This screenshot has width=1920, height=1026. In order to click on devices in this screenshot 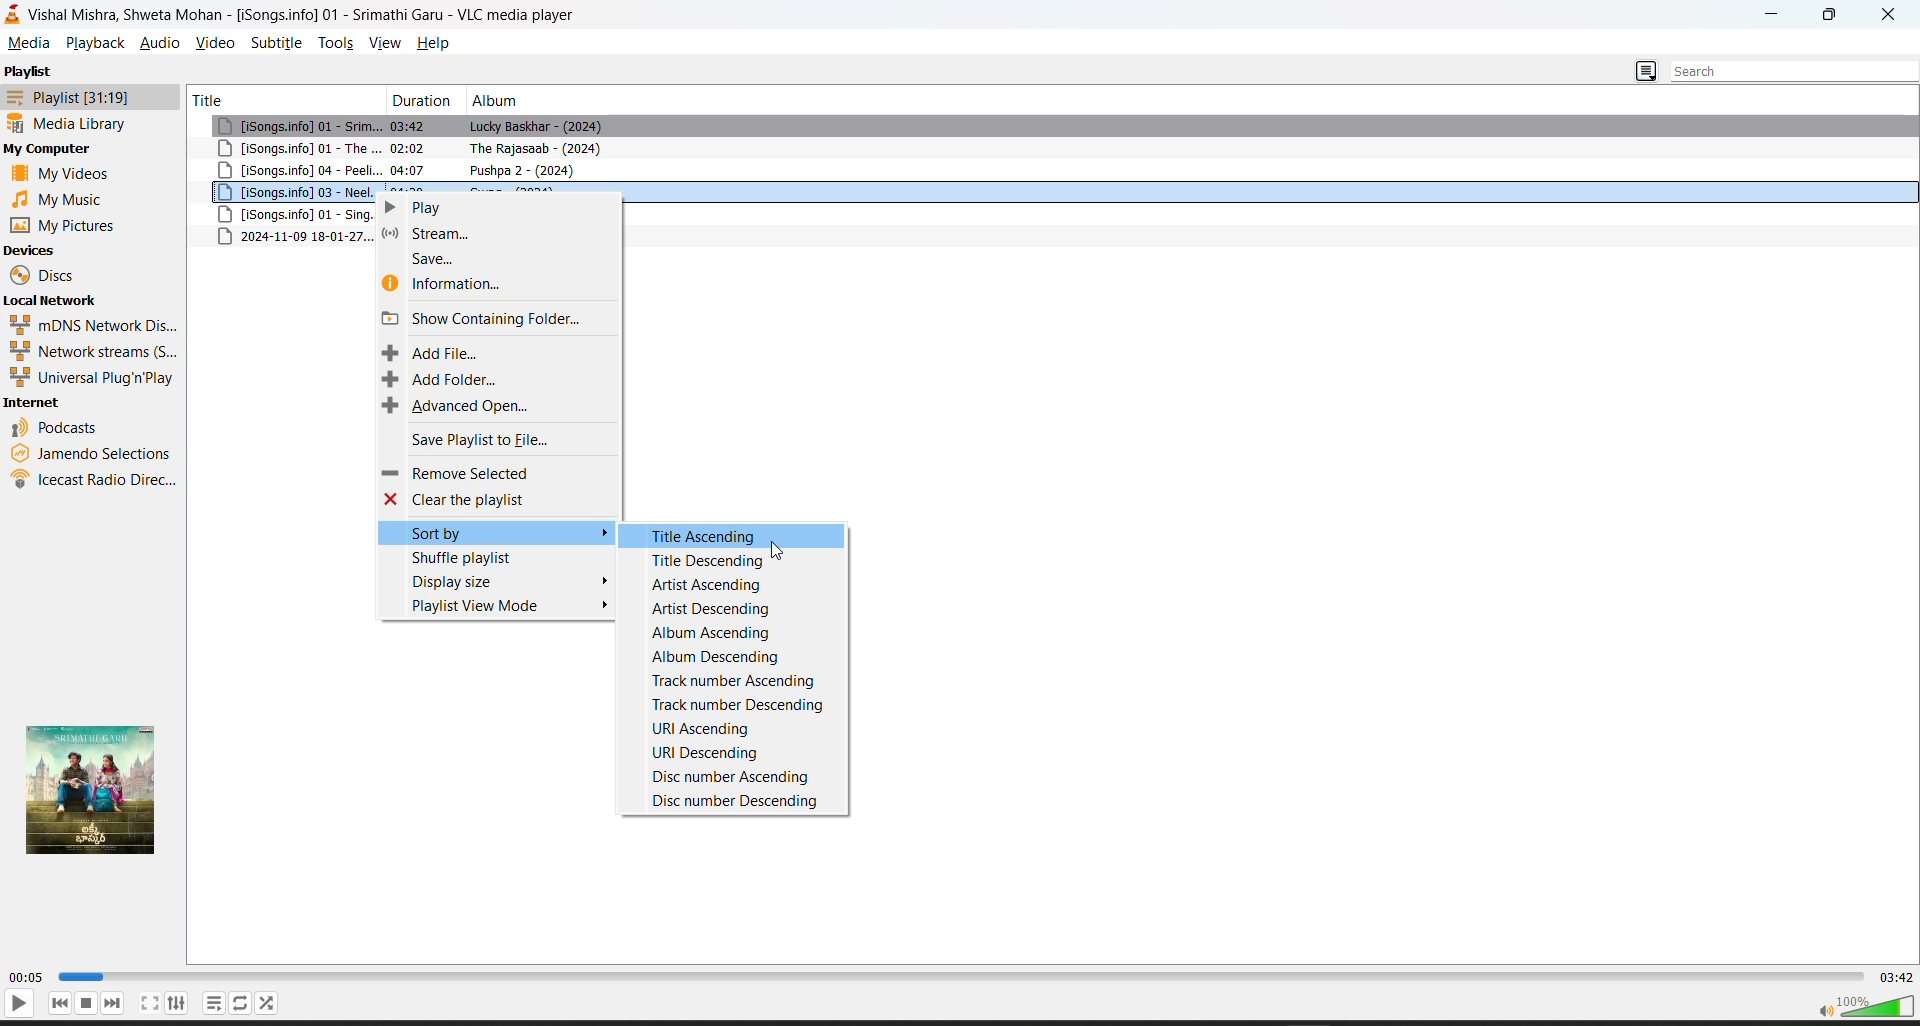, I will do `click(32, 251)`.